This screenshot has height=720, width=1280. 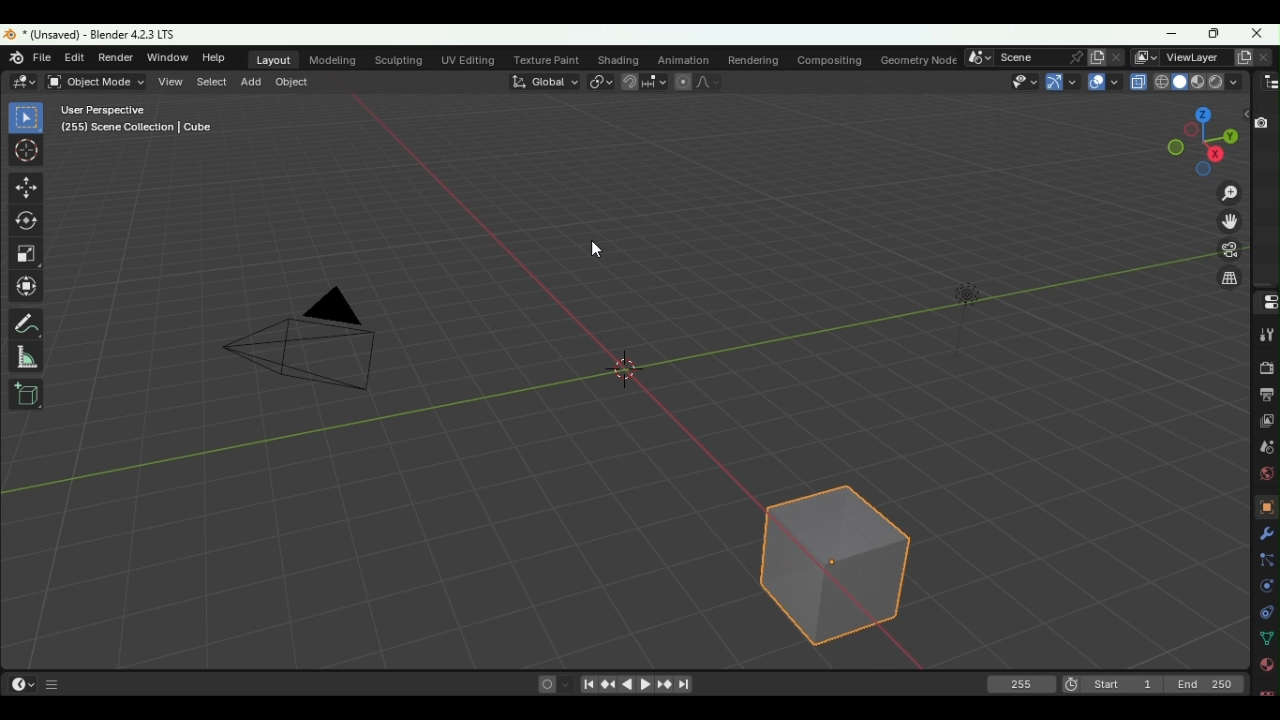 What do you see at coordinates (1117, 58) in the screenshot?
I see `Delete scene` at bounding box center [1117, 58].